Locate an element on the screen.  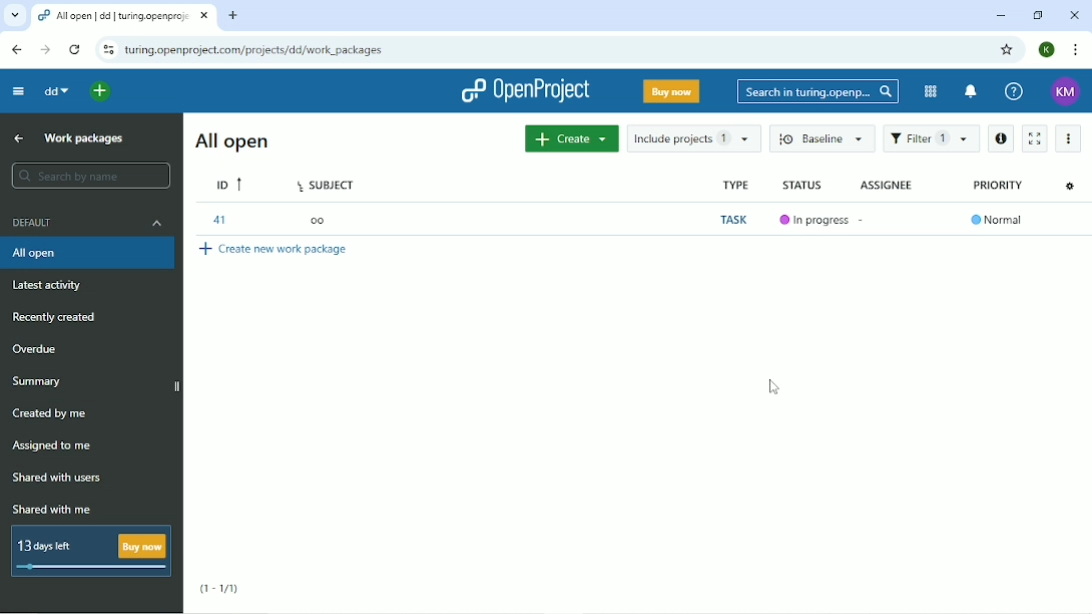
Subject is located at coordinates (326, 184).